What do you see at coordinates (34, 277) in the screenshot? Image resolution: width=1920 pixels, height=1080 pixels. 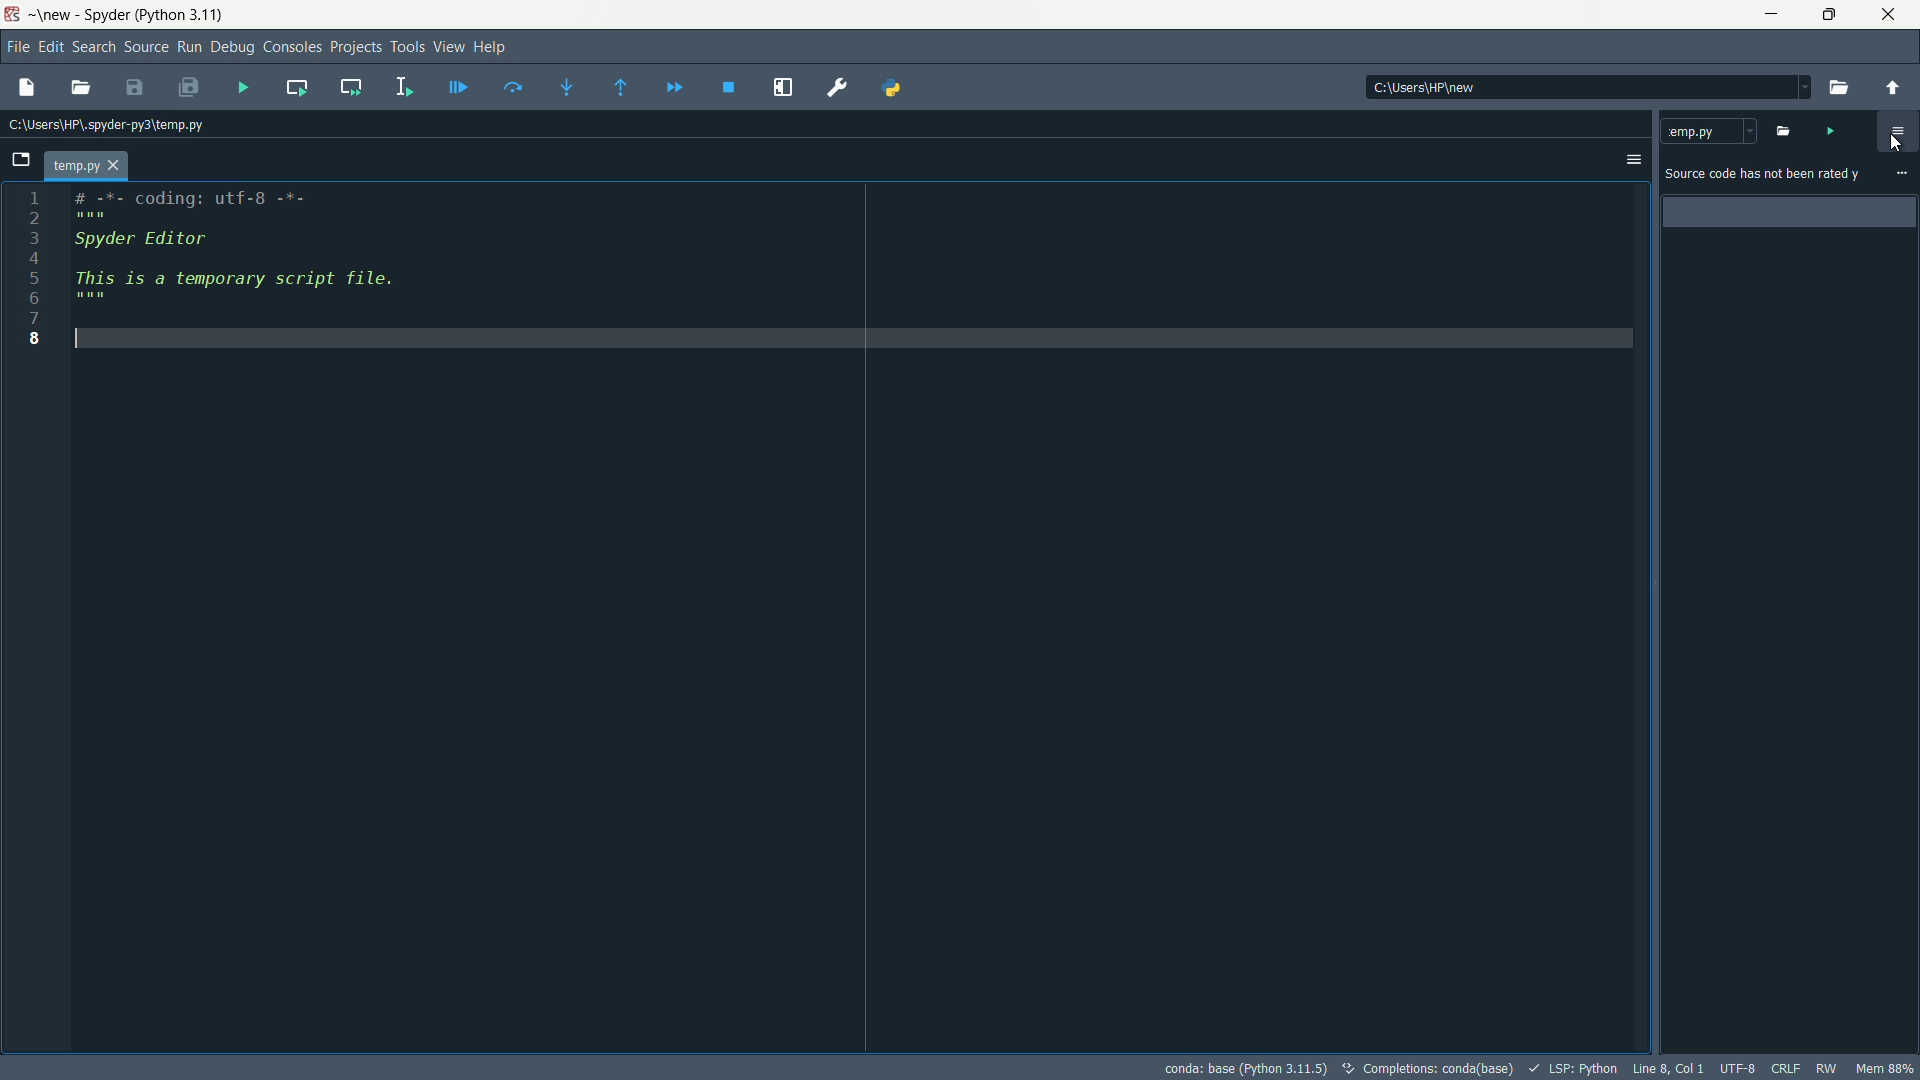 I see `5` at bounding box center [34, 277].